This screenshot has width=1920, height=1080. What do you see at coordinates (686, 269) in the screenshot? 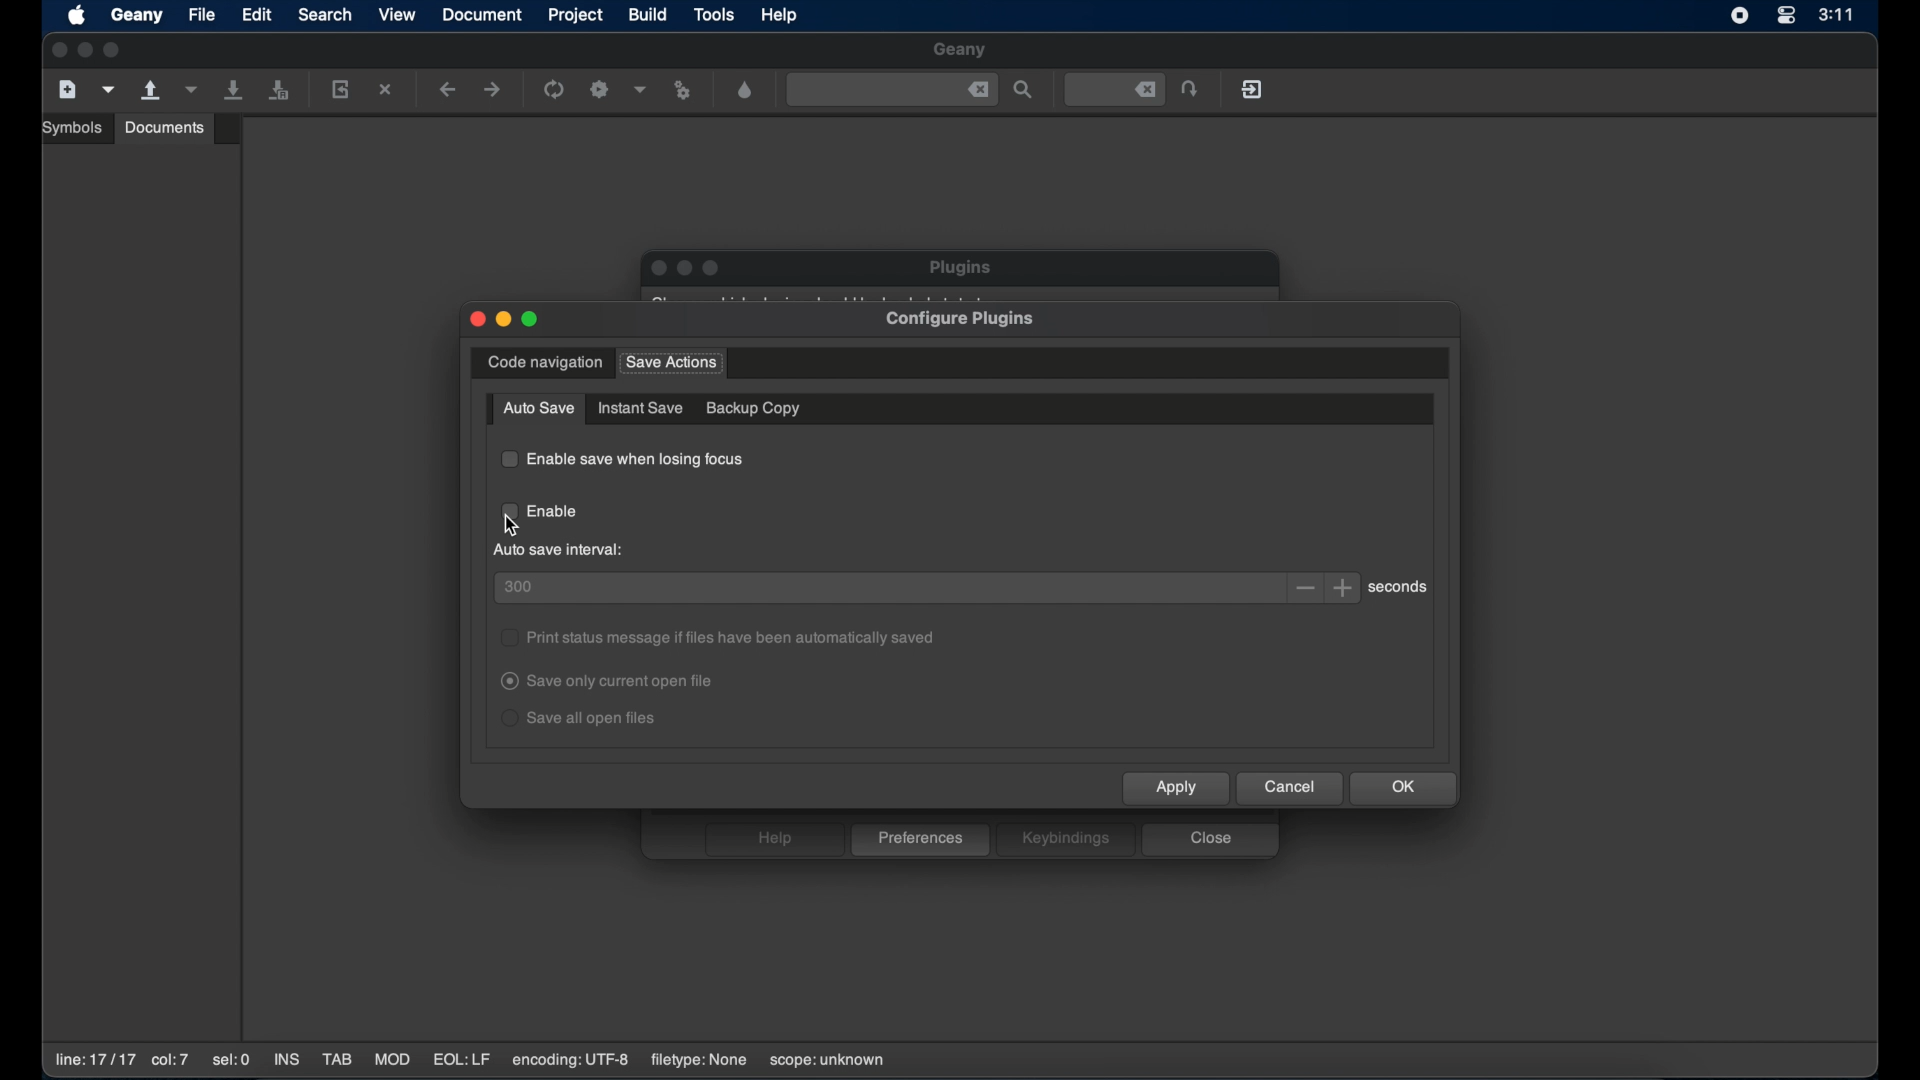
I see `minimize` at bounding box center [686, 269].